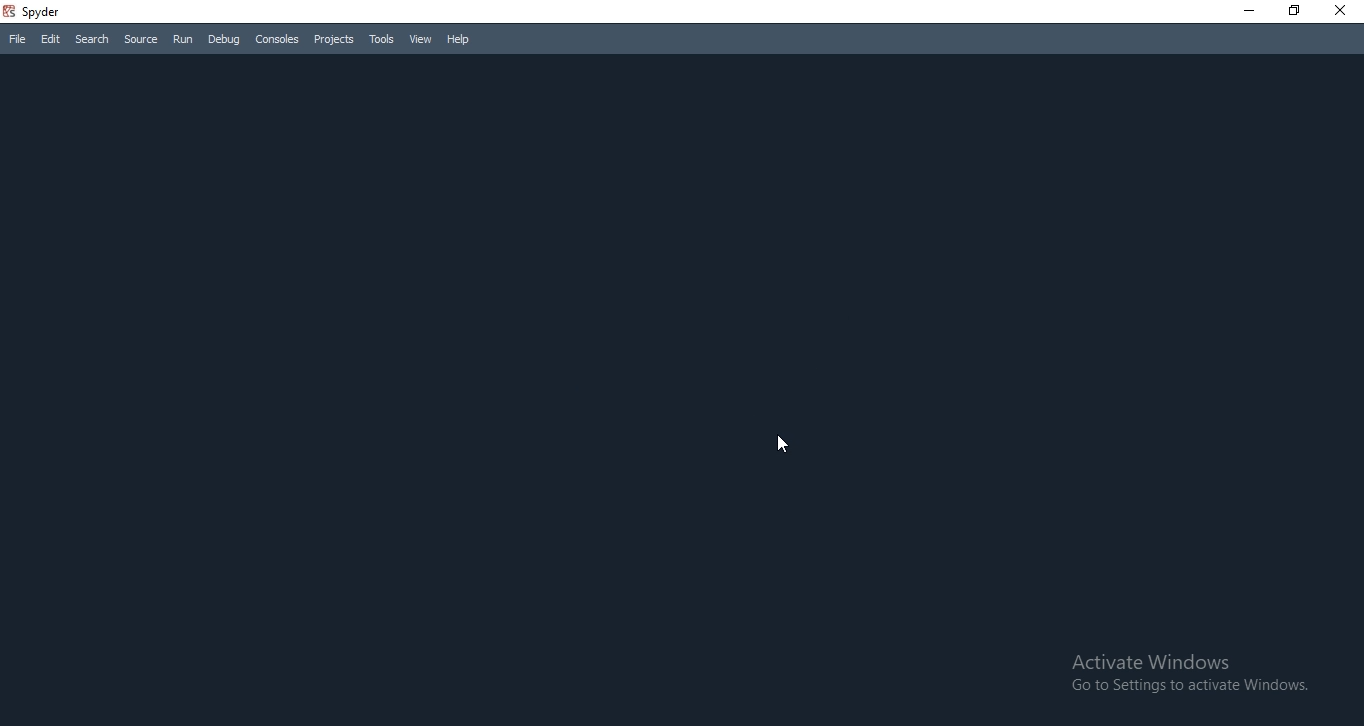 The height and width of the screenshot is (726, 1364). I want to click on cursor, so click(784, 448).